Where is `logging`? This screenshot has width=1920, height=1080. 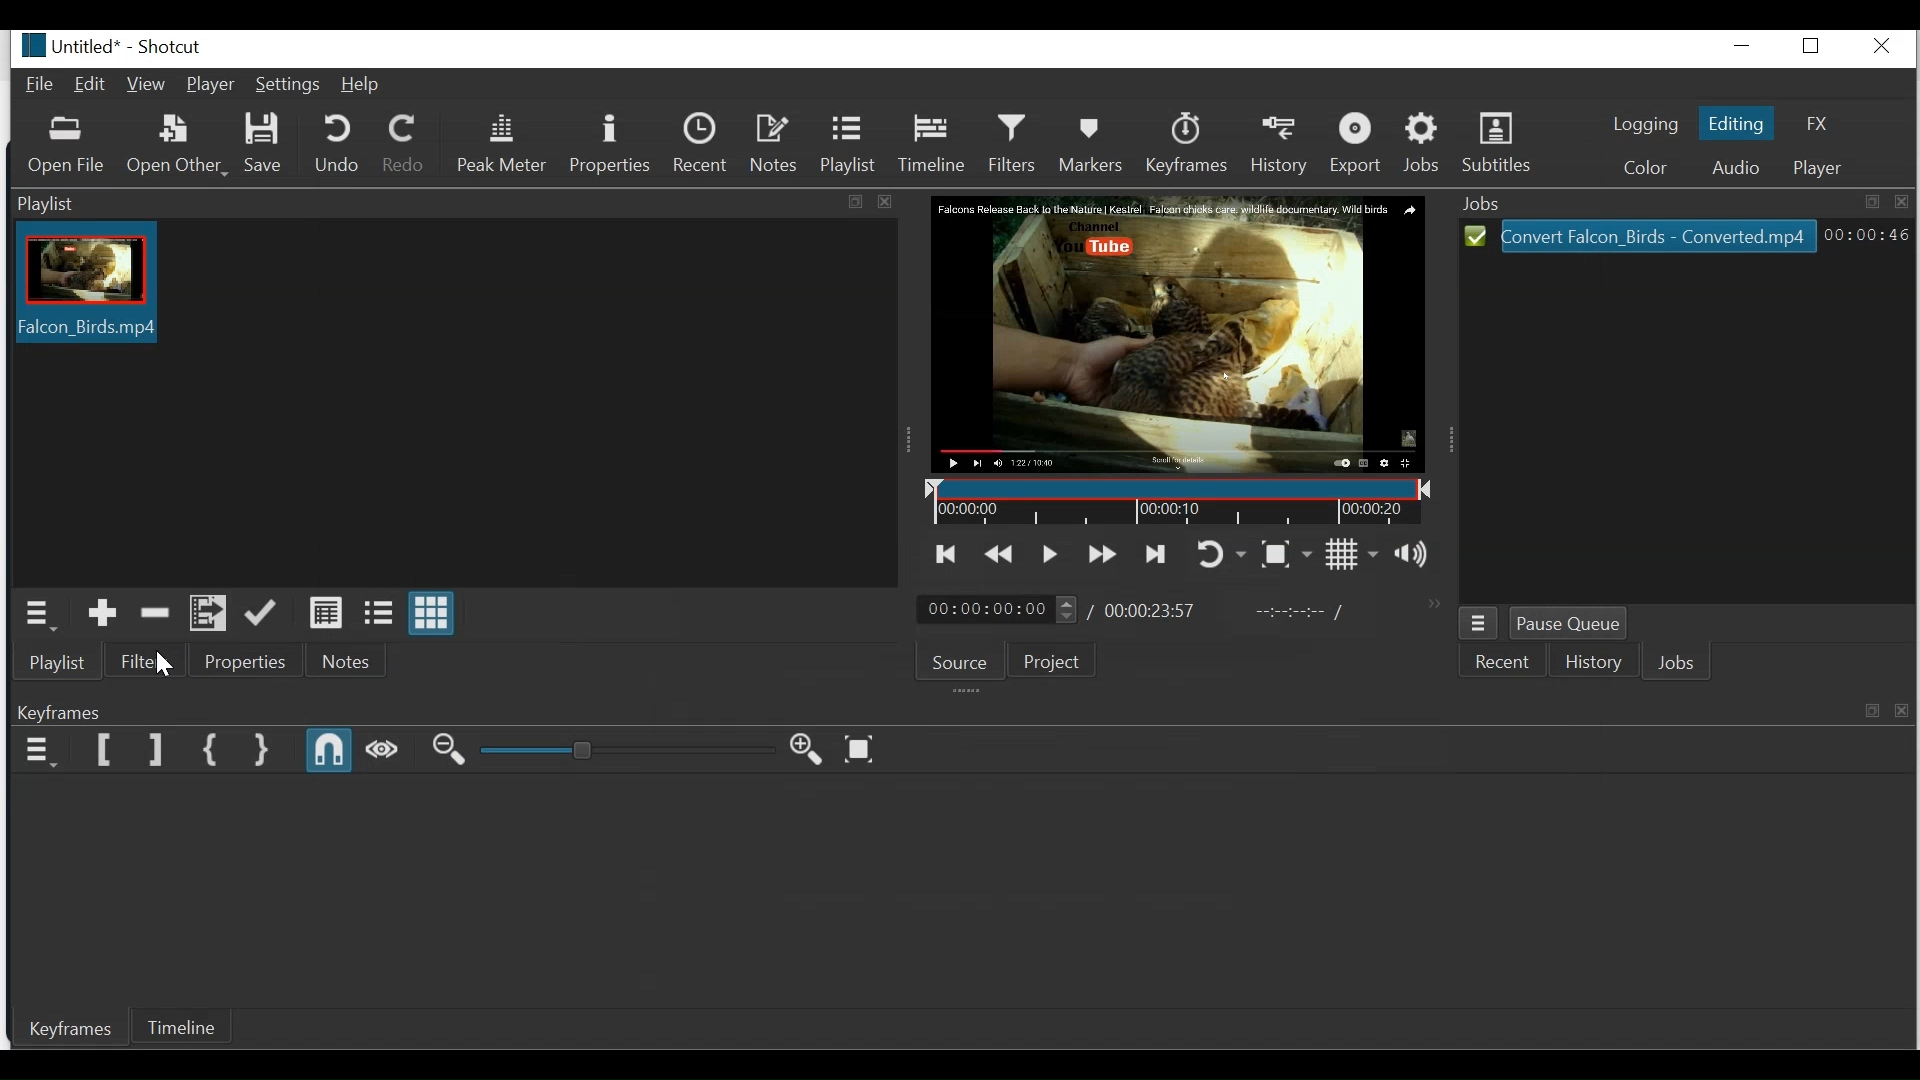 logging is located at coordinates (1642, 127).